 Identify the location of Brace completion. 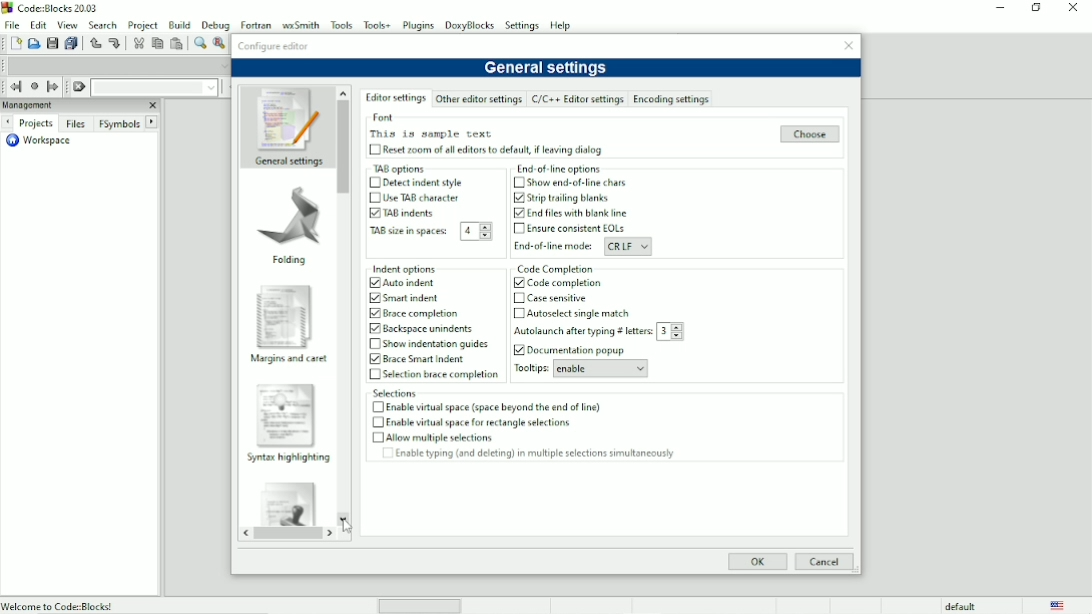
(424, 313).